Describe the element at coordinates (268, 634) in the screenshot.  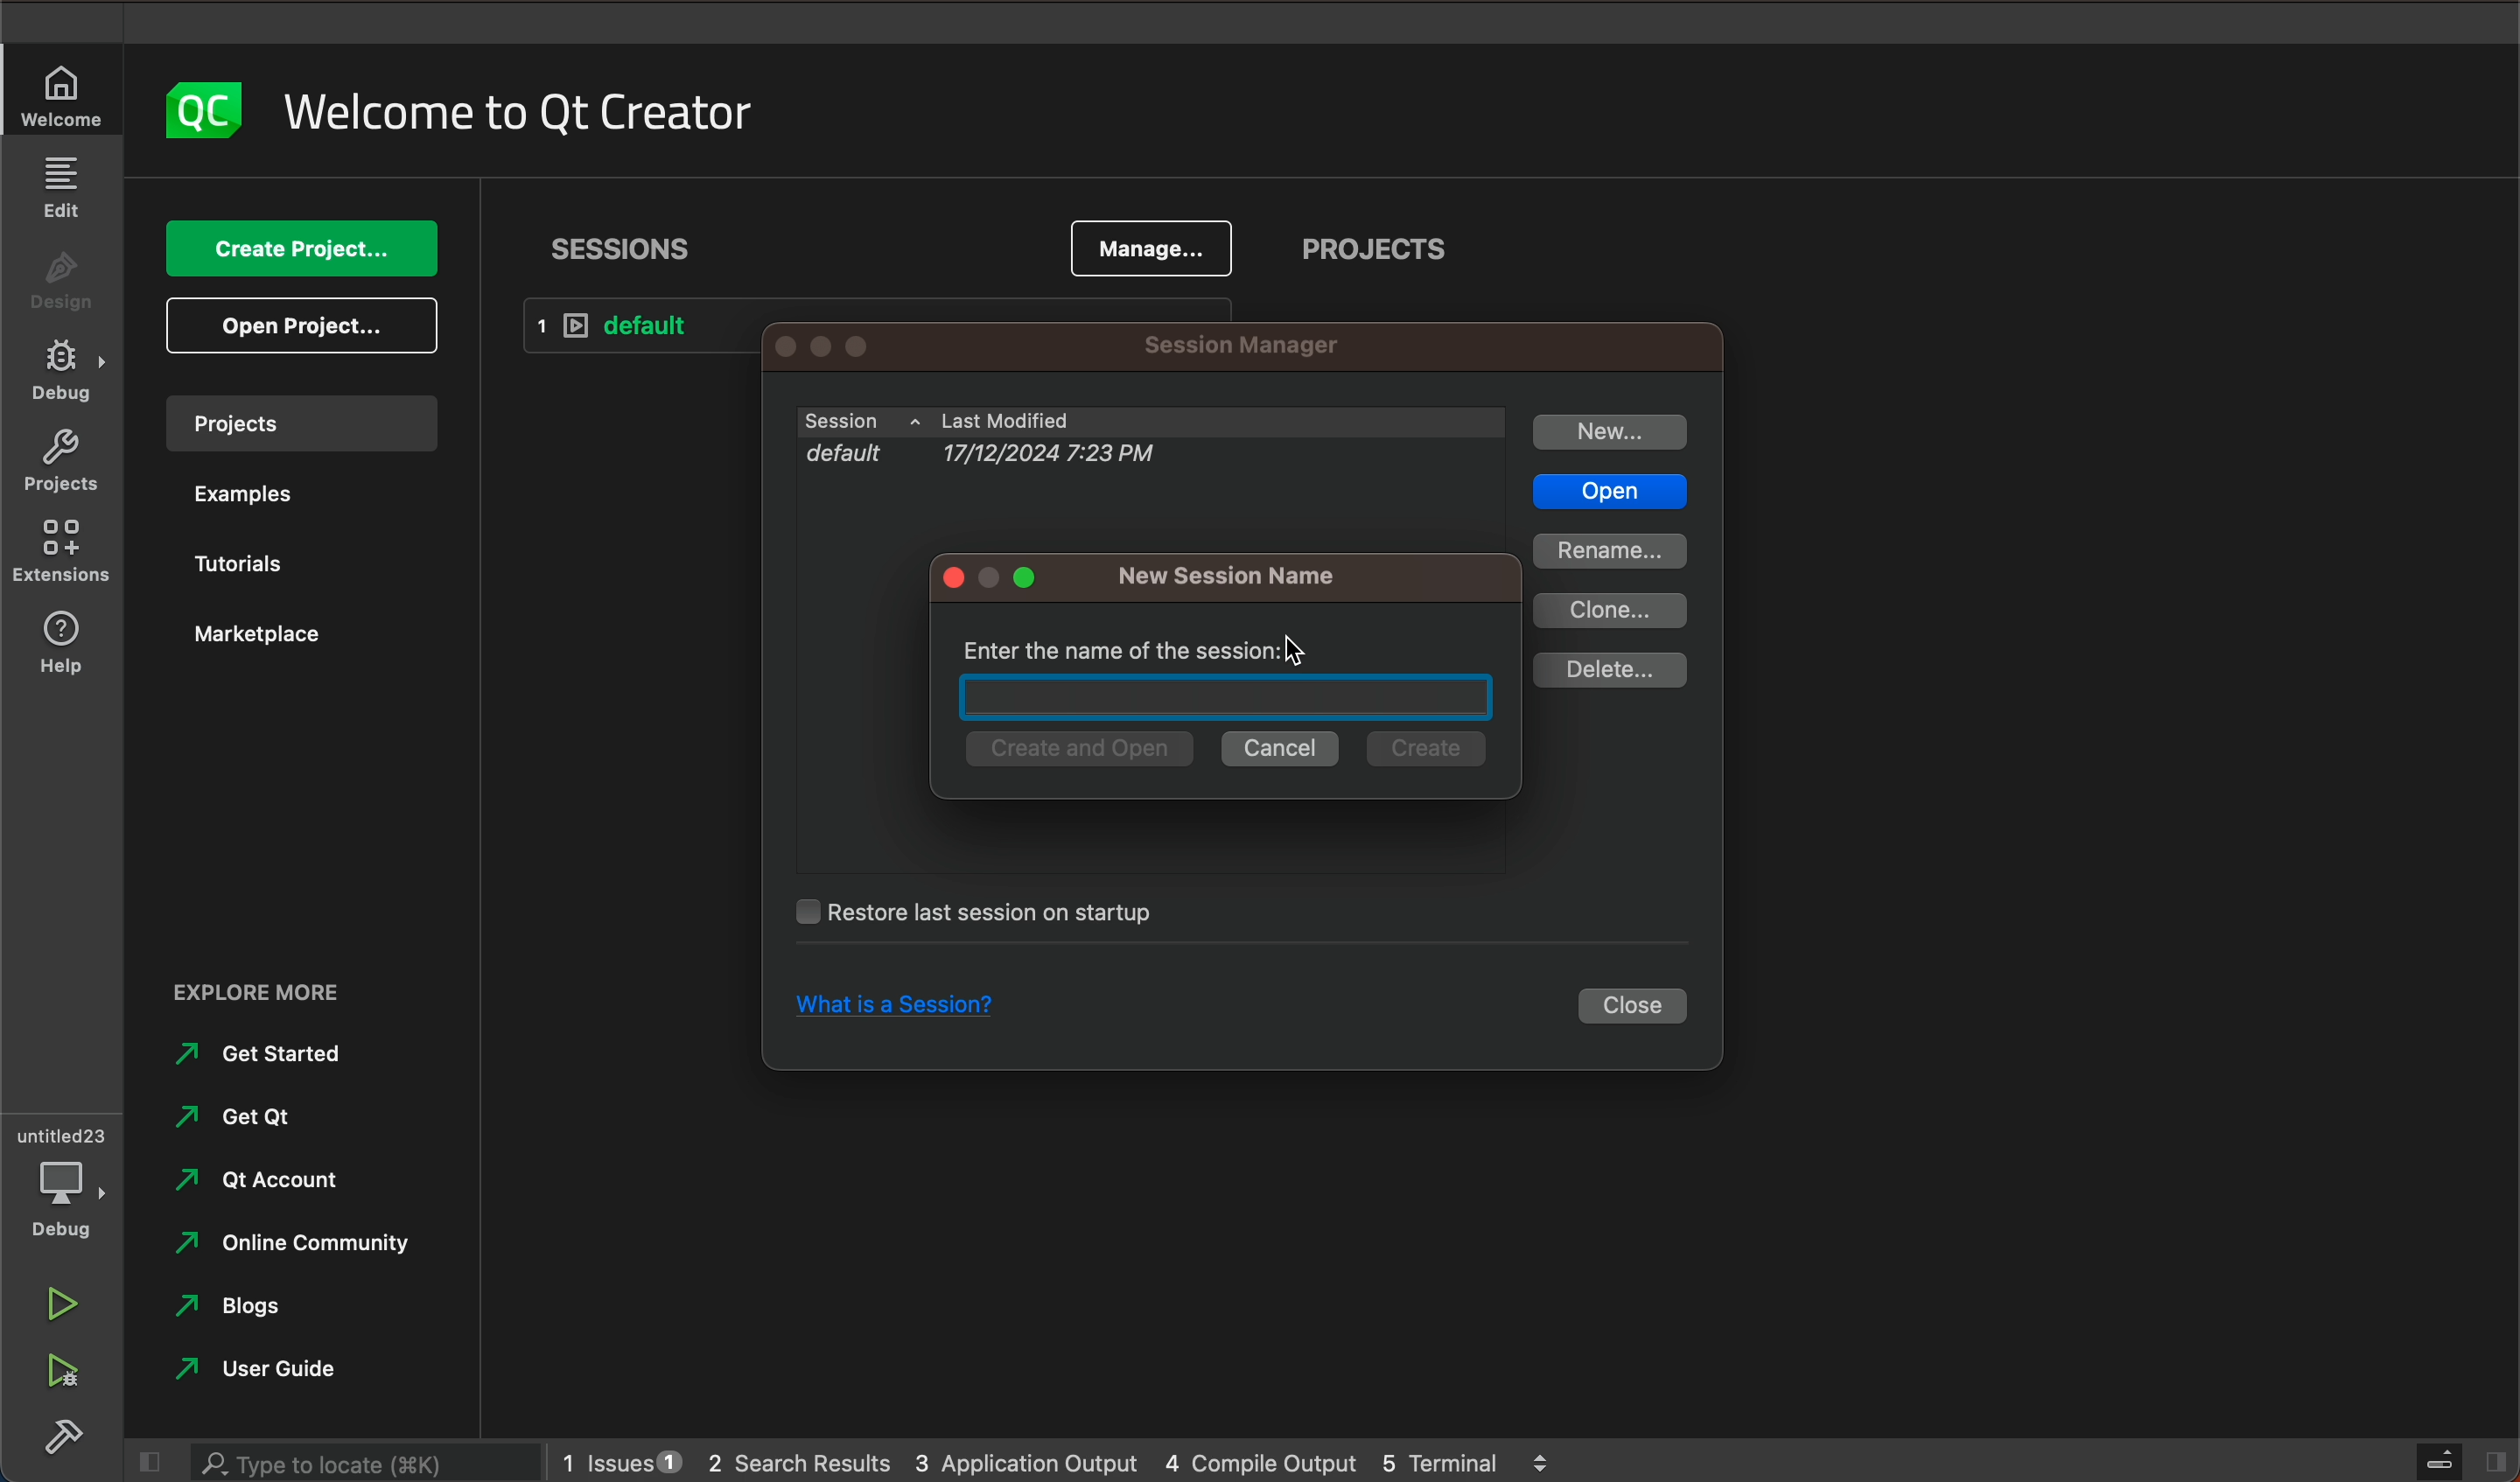
I see `marketplace` at that location.